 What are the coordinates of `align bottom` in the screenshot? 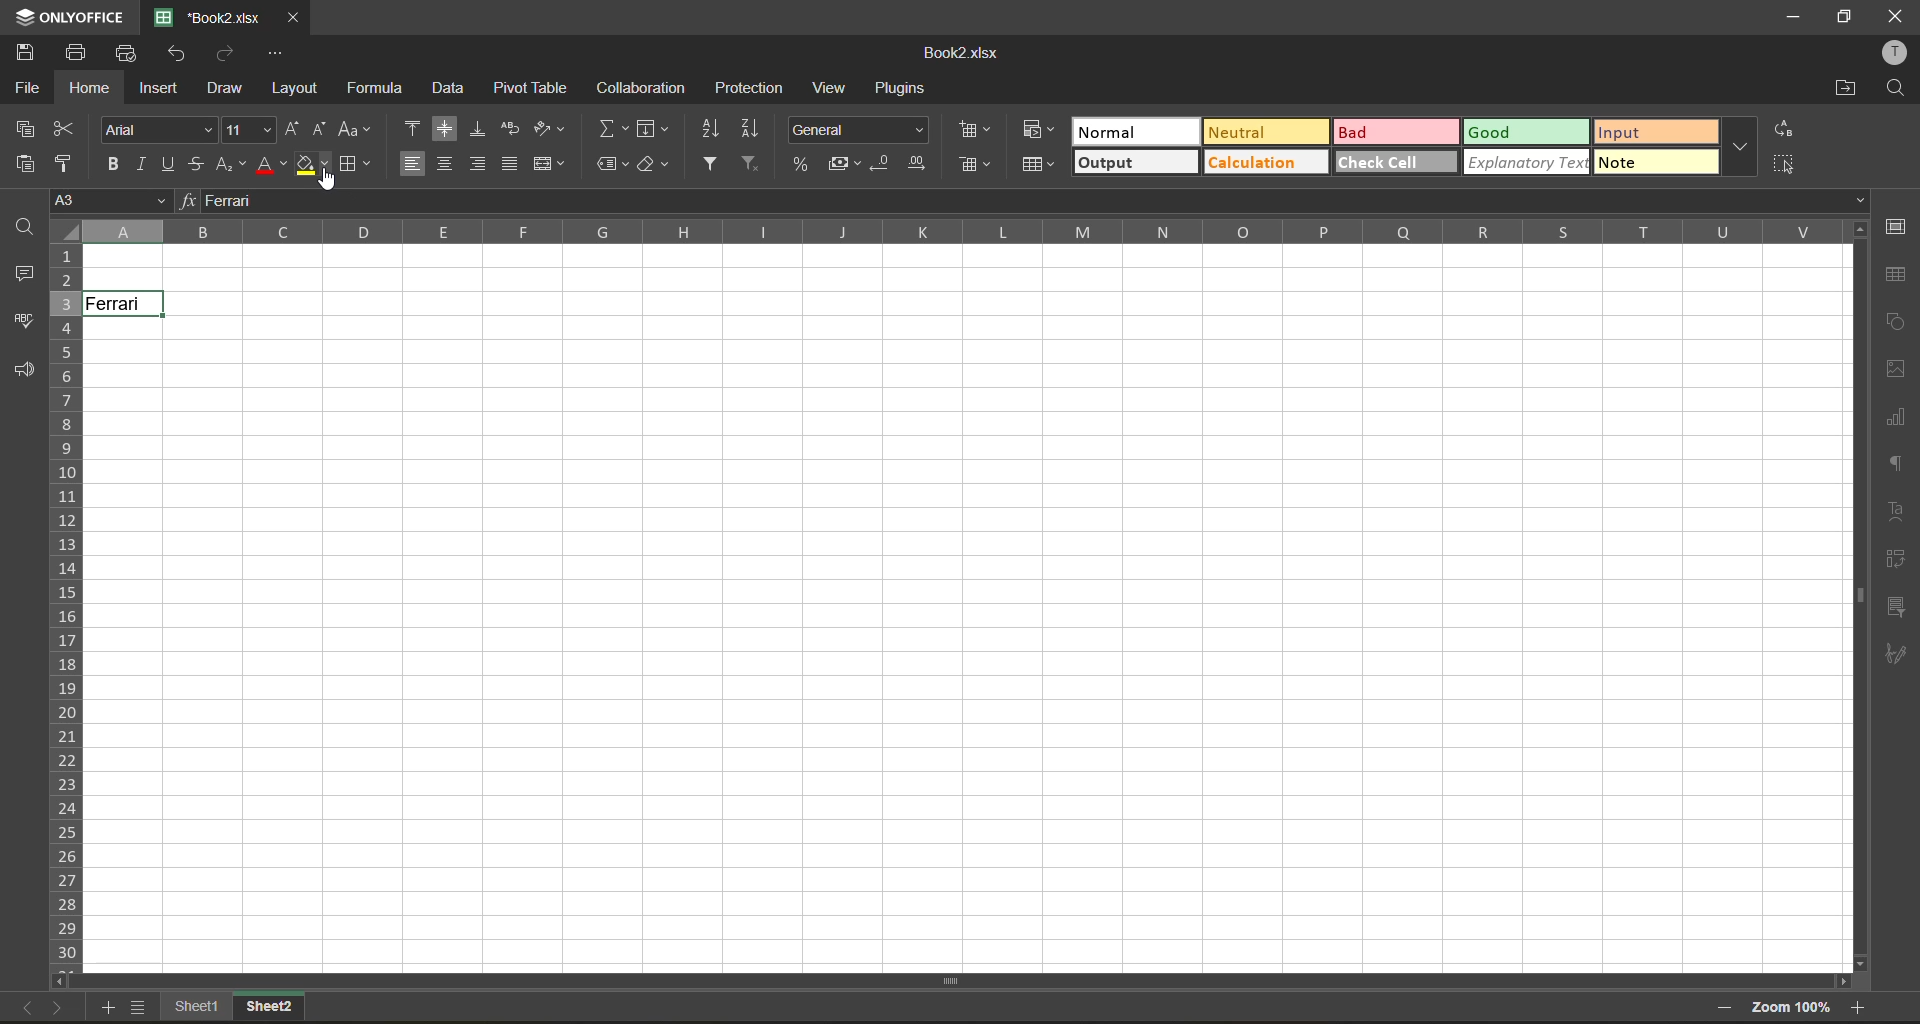 It's located at (479, 129).